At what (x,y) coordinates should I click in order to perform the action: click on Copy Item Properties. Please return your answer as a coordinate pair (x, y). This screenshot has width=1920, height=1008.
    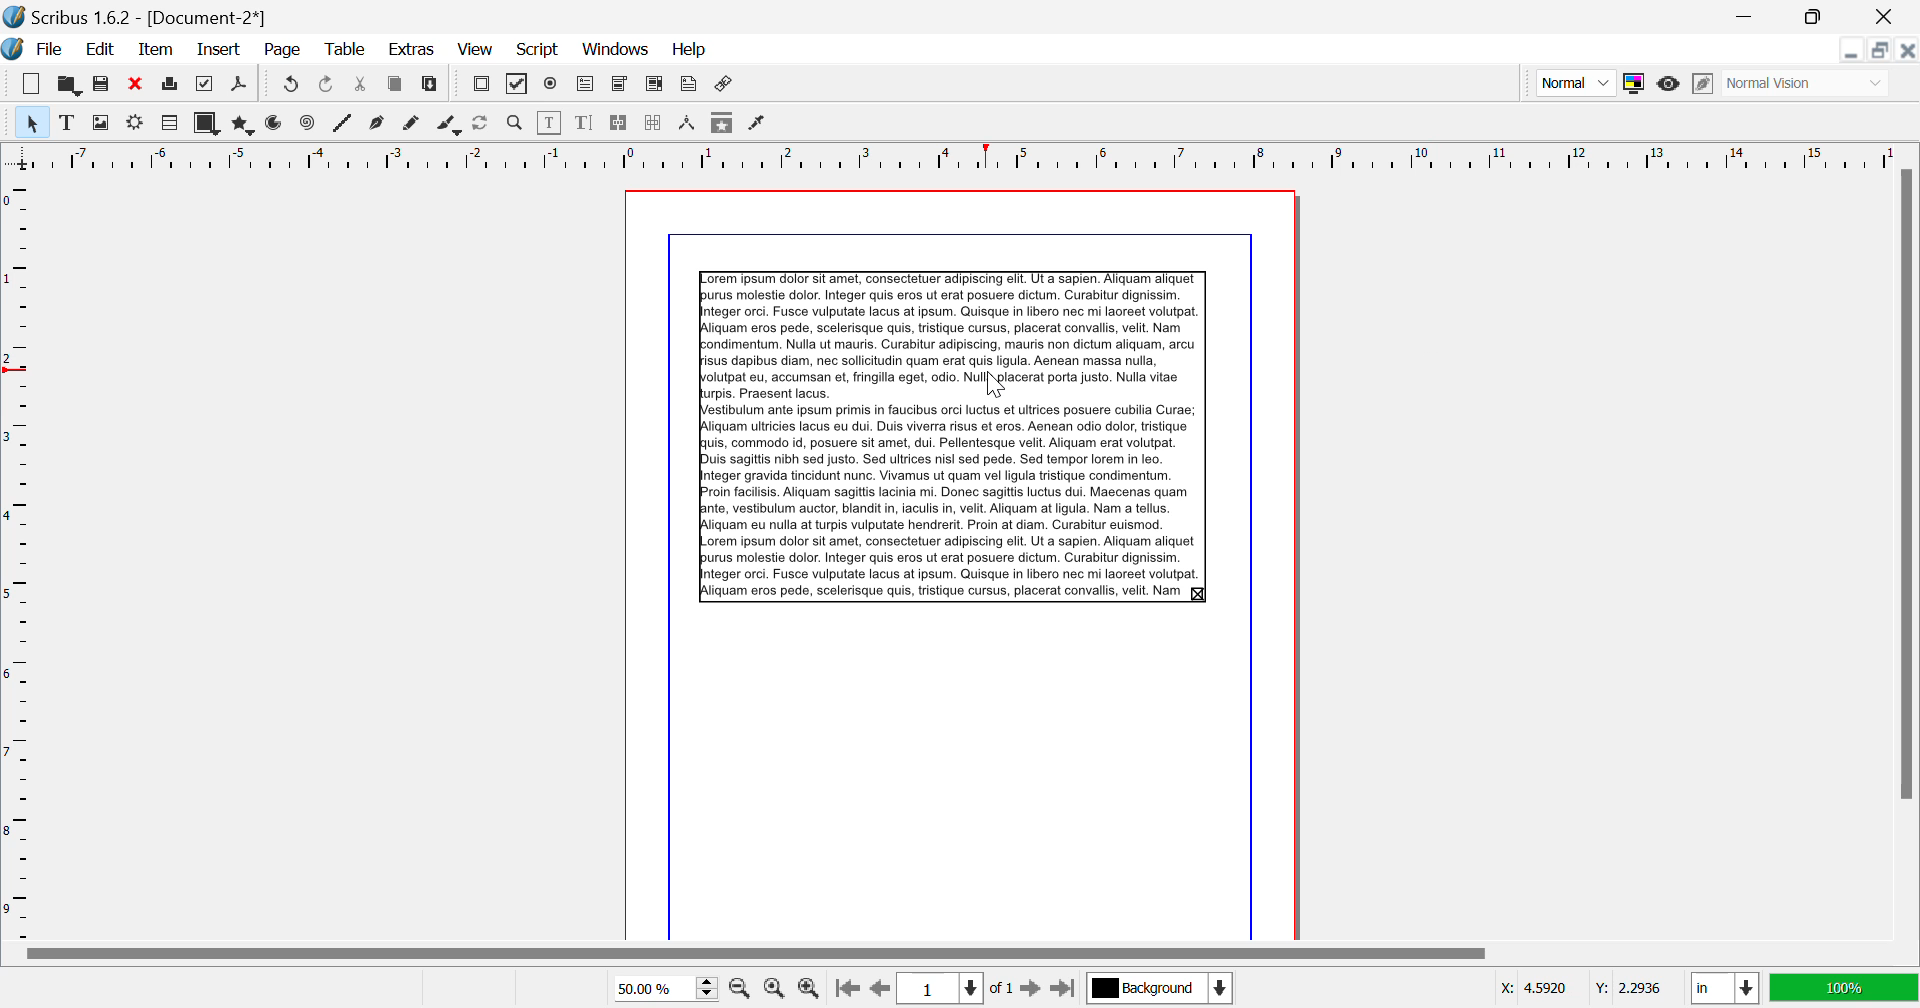
    Looking at the image, I should click on (724, 122).